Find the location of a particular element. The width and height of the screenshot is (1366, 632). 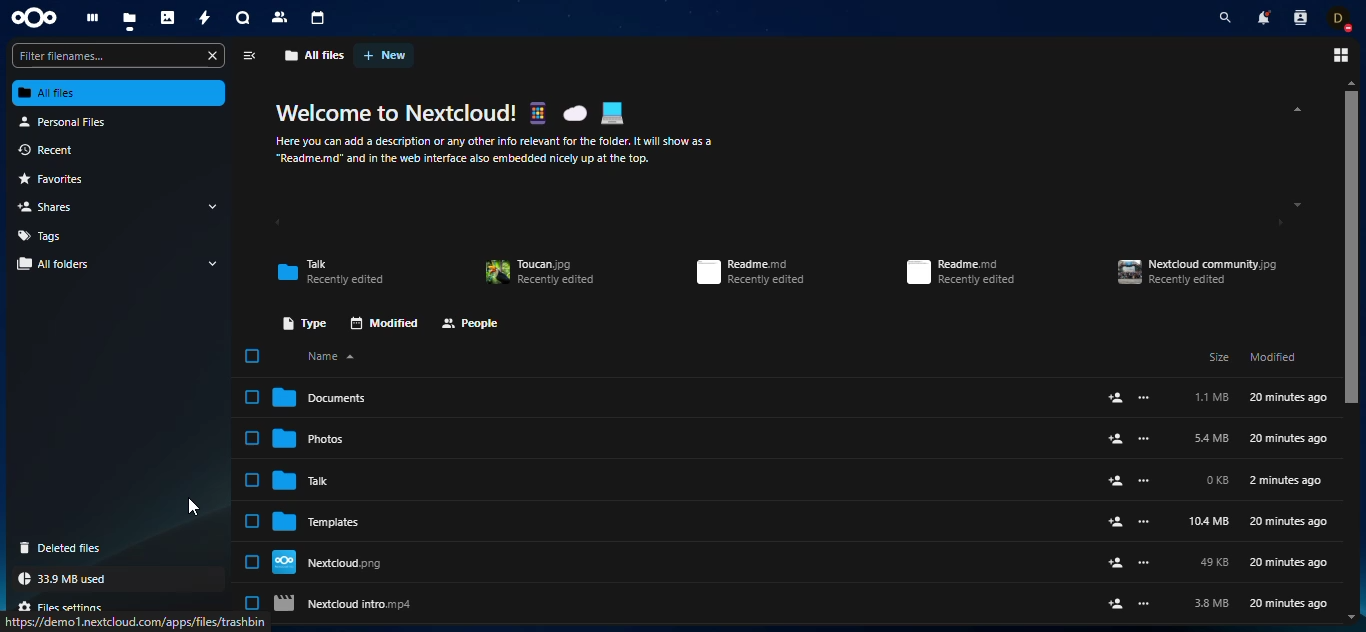

Tags is located at coordinates (45, 234).